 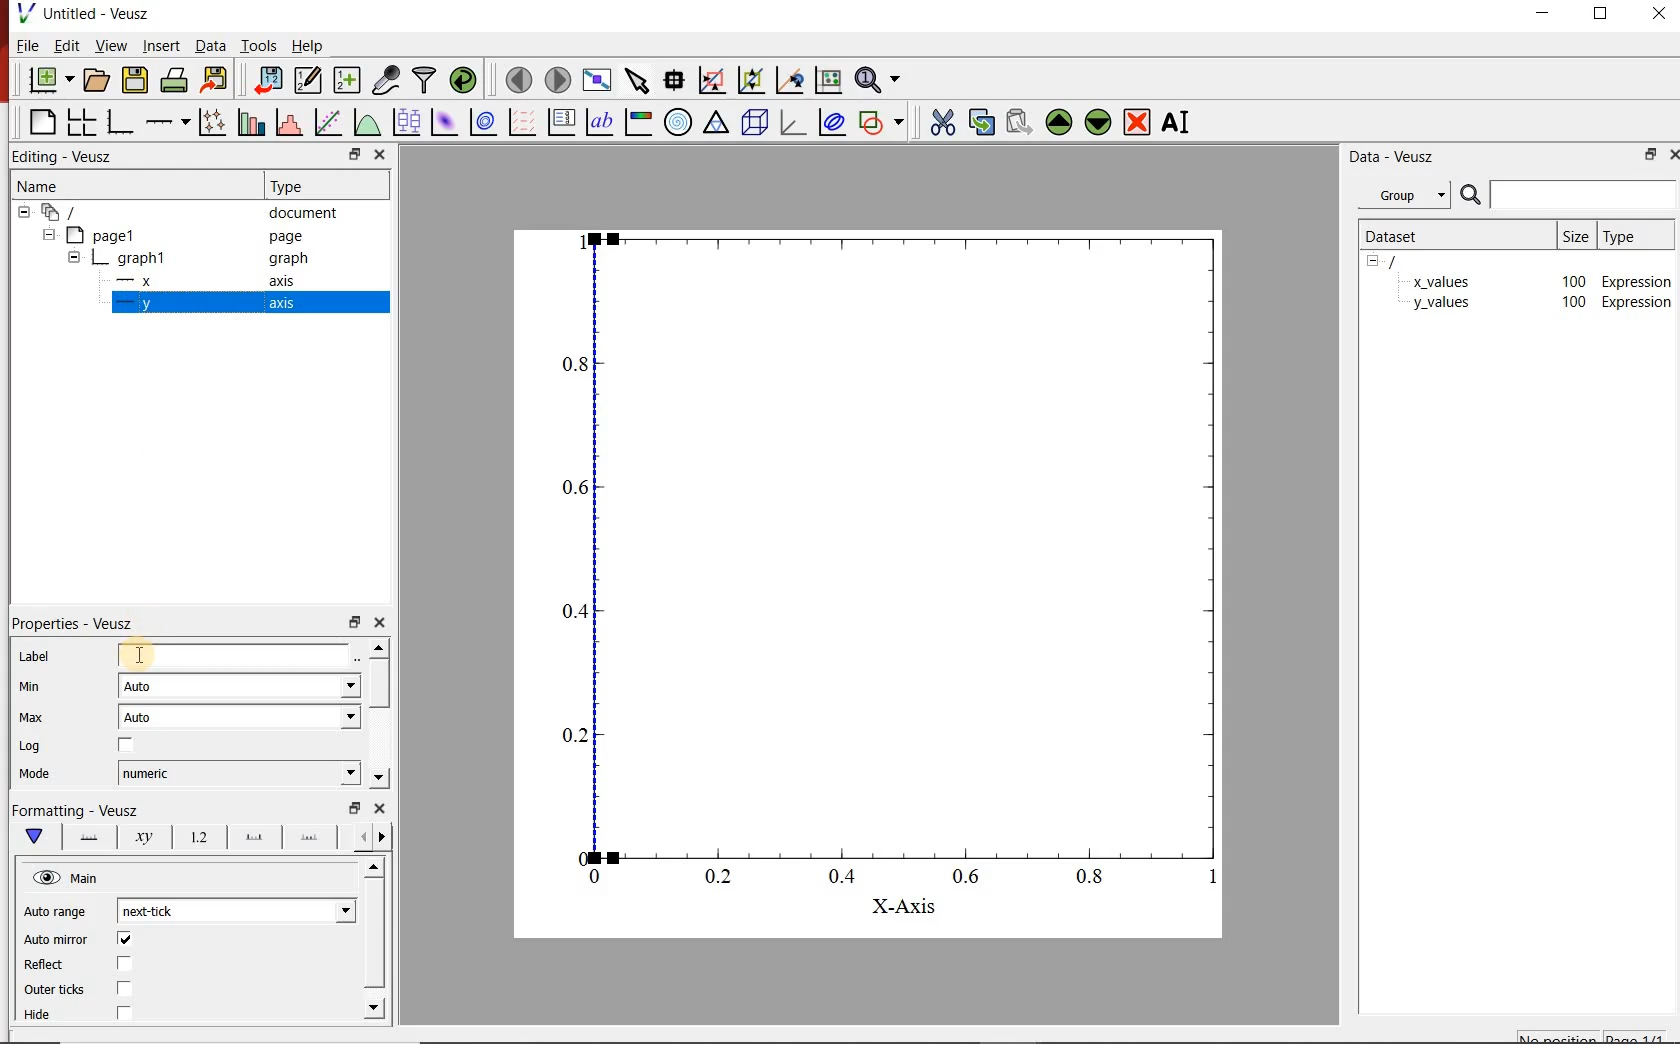 What do you see at coordinates (211, 123) in the screenshot?
I see `plot points` at bounding box center [211, 123].